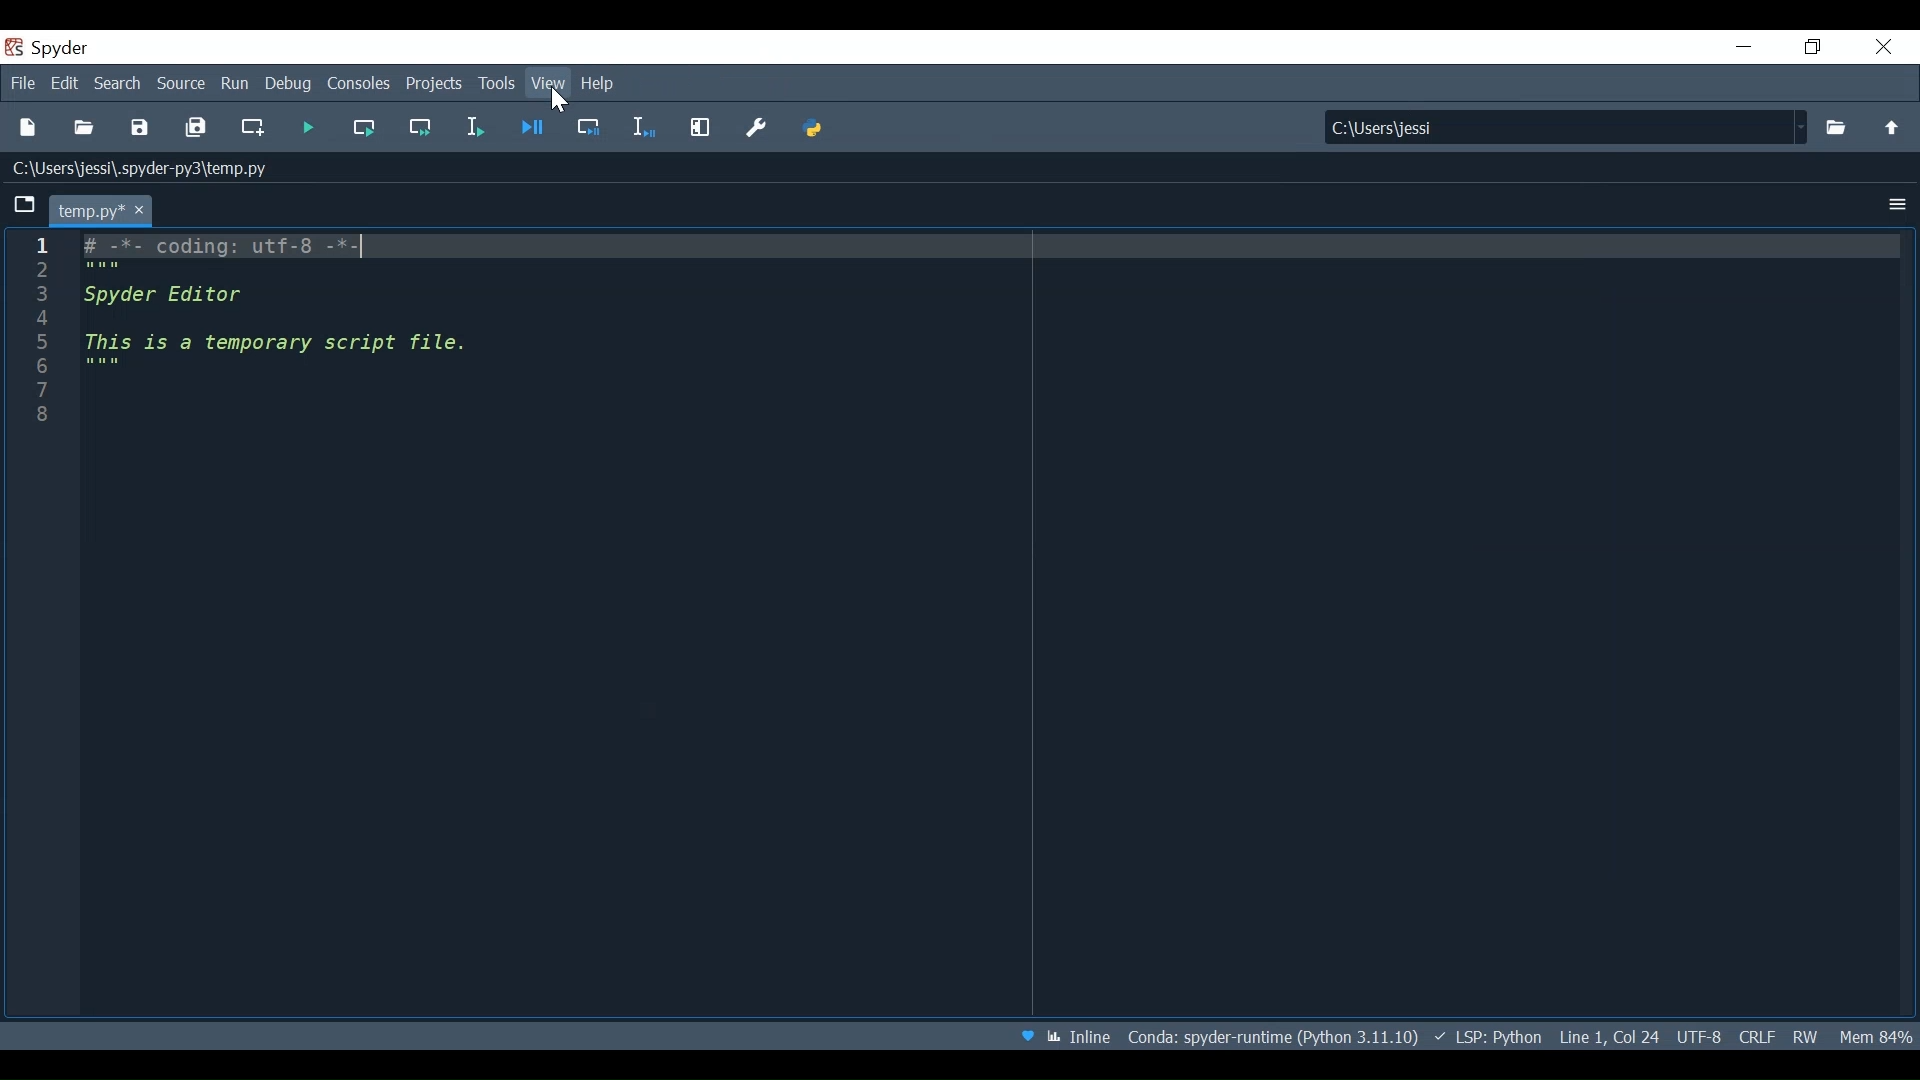 This screenshot has width=1920, height=1080. Describe the element at coordinates (65, 83) in the screenshot. I see `Edit` at that location.